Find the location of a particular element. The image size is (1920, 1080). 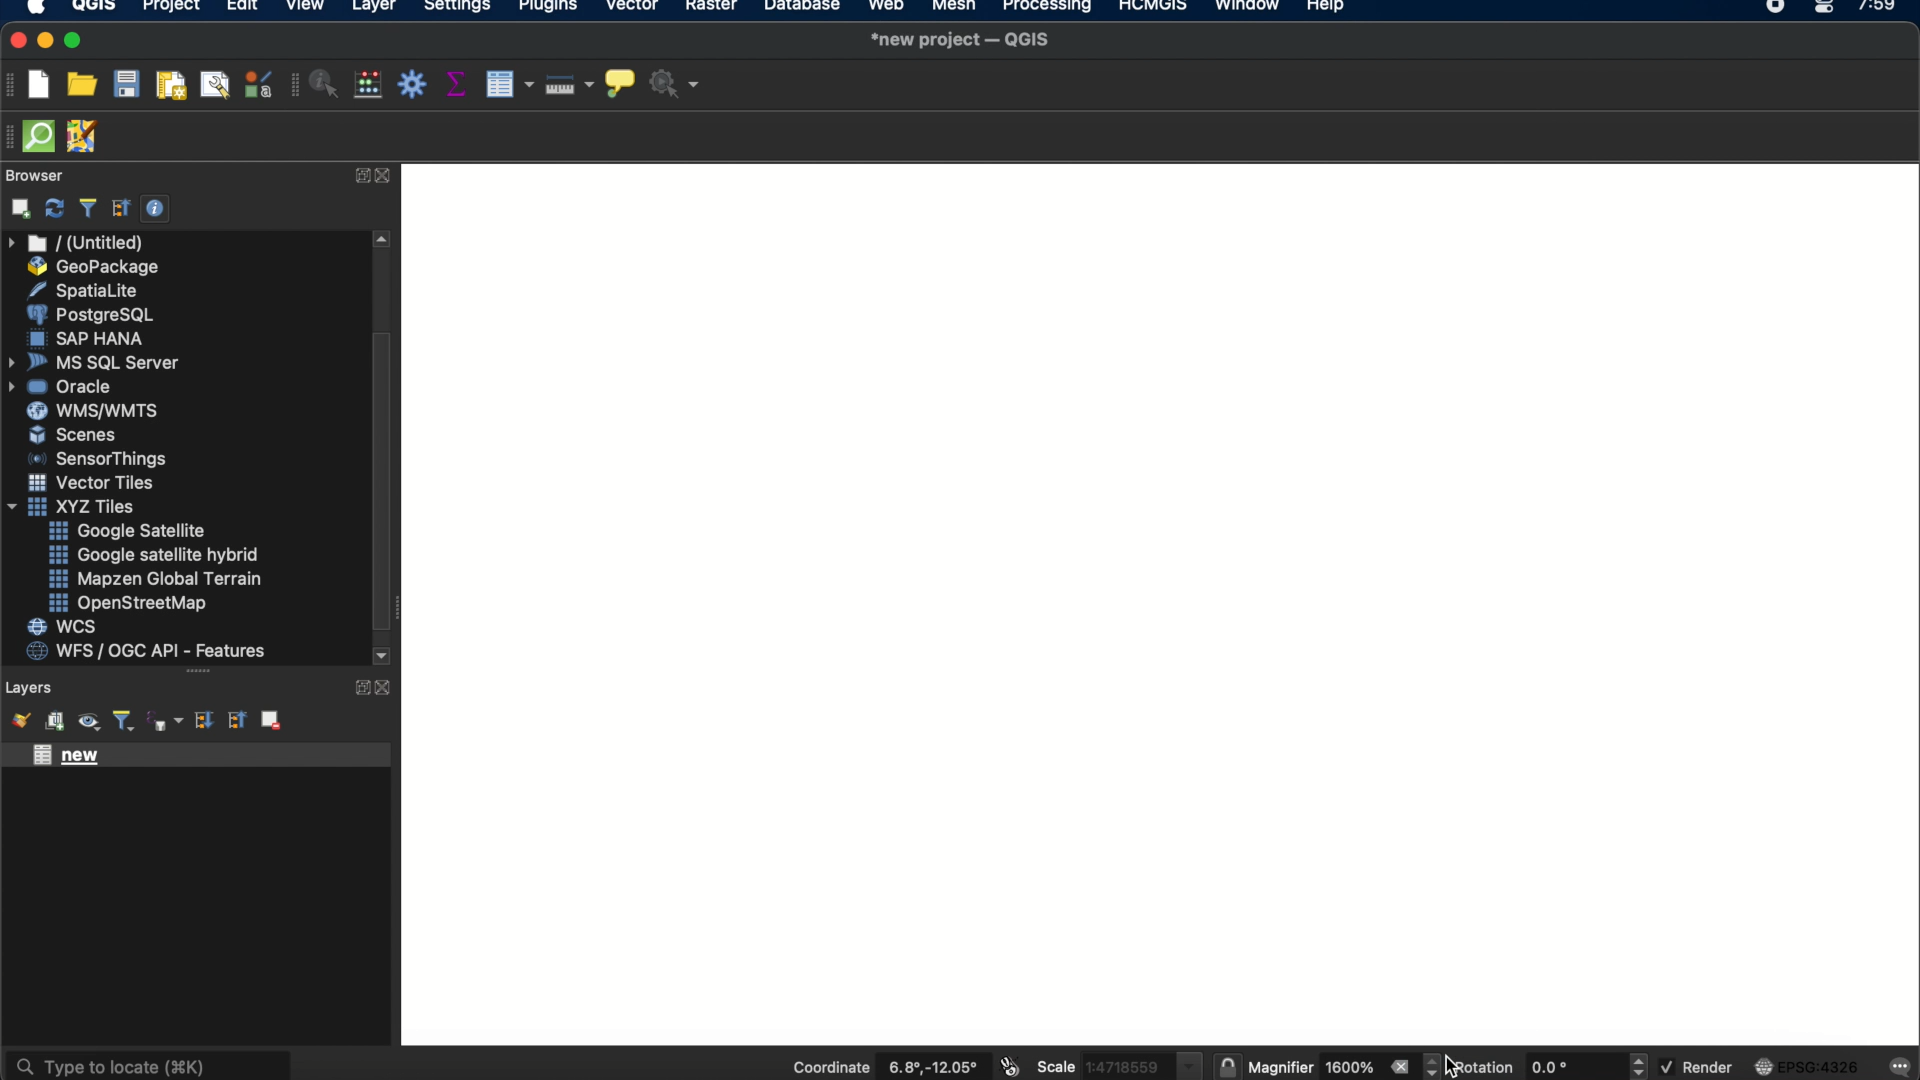

was/ogc api- features is located at coordinates (147, 651).